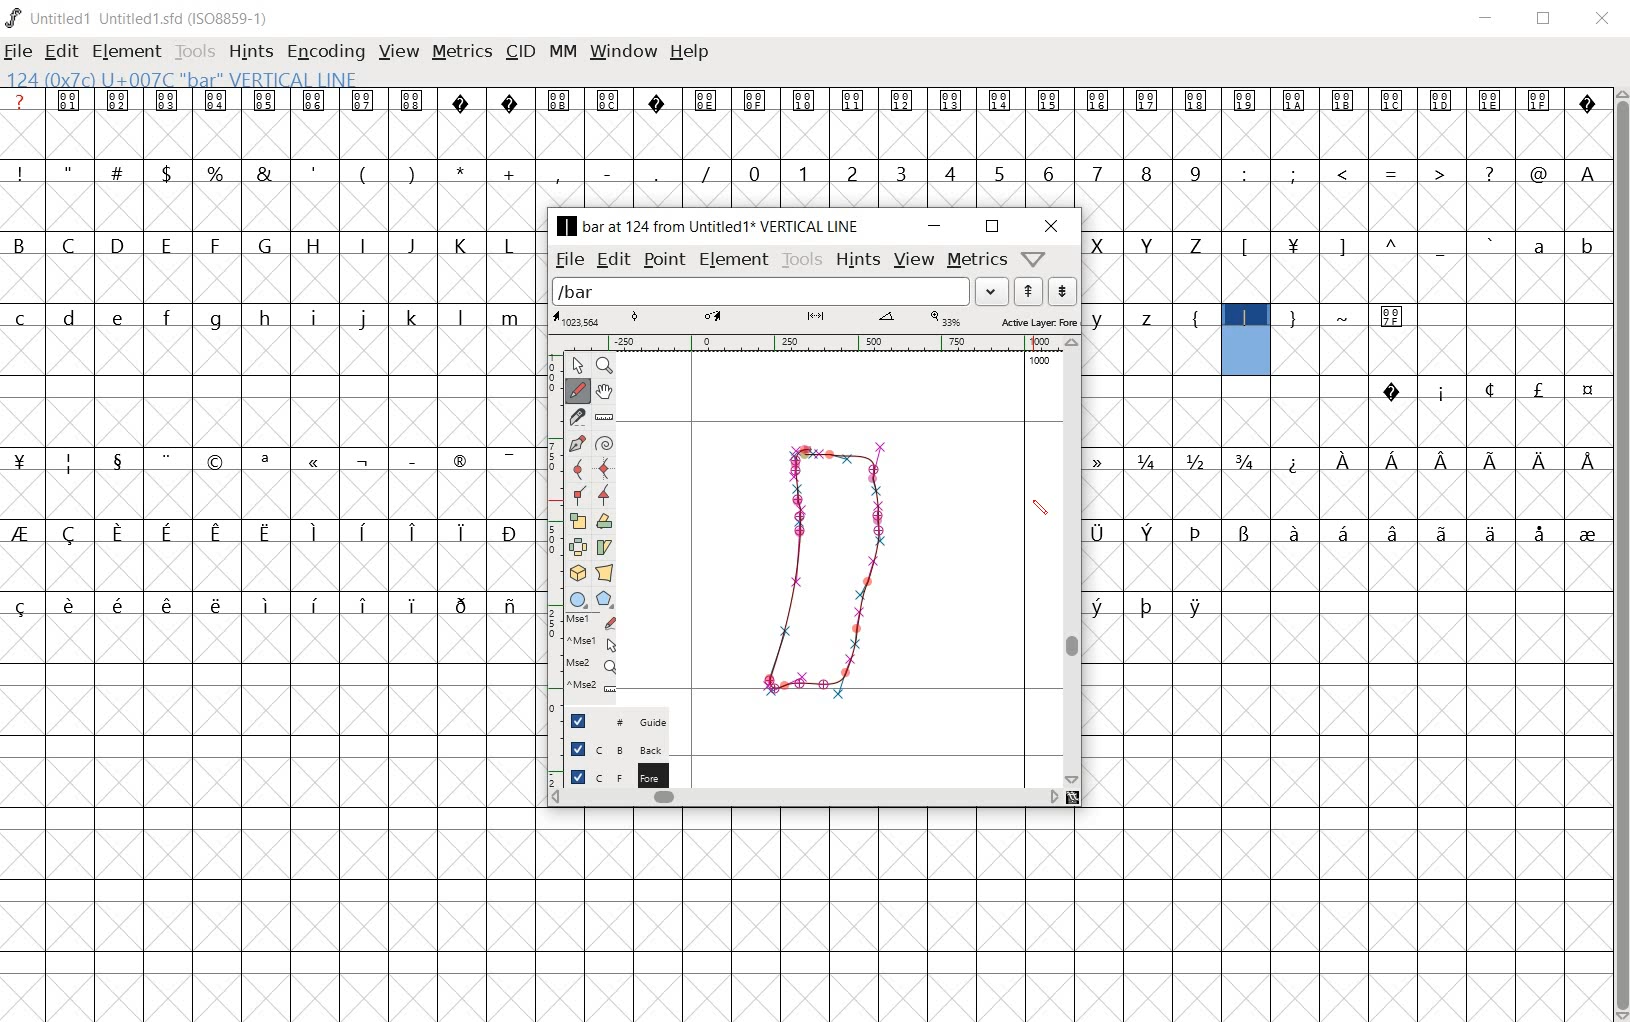  I want to click on scrollbar, so click(1070, 560).